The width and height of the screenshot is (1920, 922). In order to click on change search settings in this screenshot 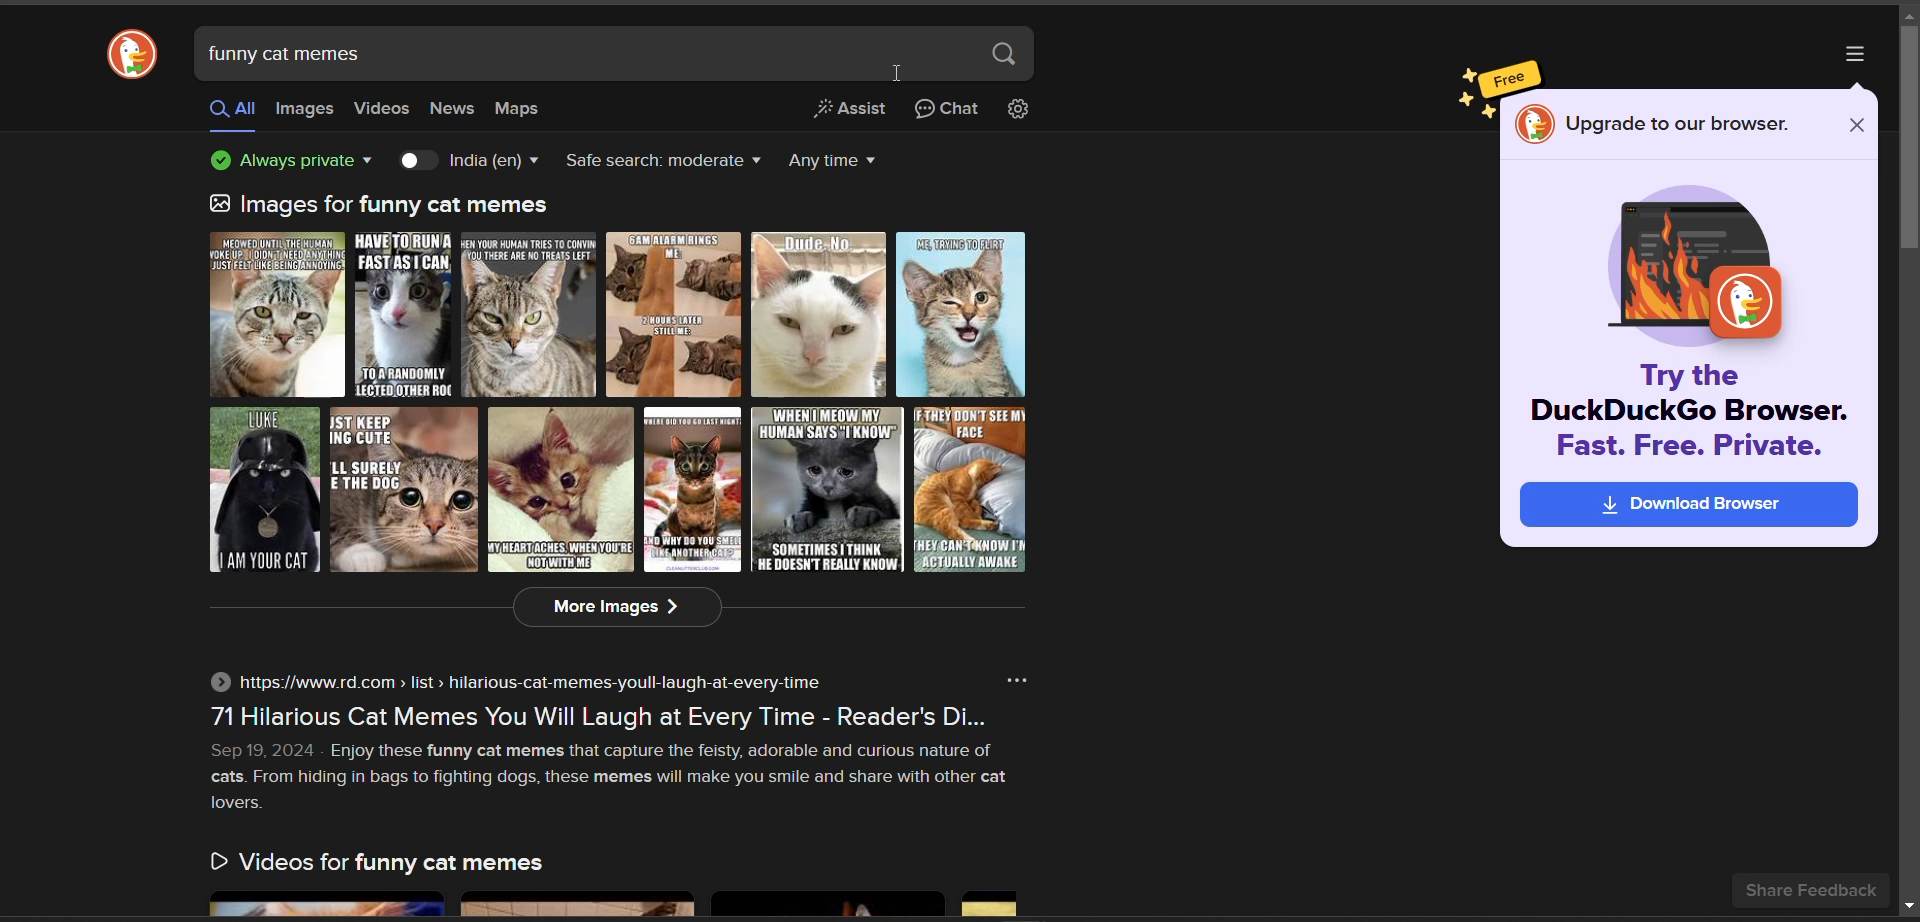, I will do `click(1019, 114)`.